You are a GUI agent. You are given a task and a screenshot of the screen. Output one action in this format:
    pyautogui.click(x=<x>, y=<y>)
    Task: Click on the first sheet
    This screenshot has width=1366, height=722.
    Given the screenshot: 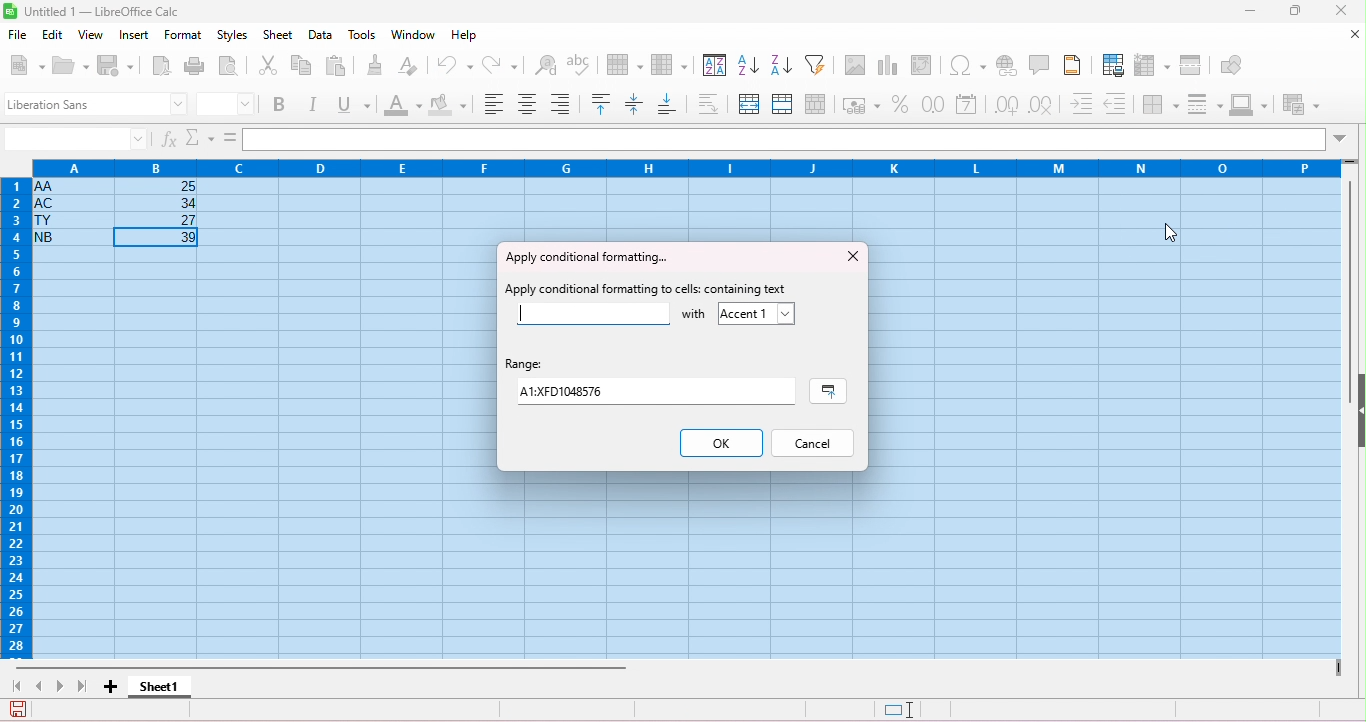 What is the action you would take?
    pyautogui.click(x=22, y=686)
    